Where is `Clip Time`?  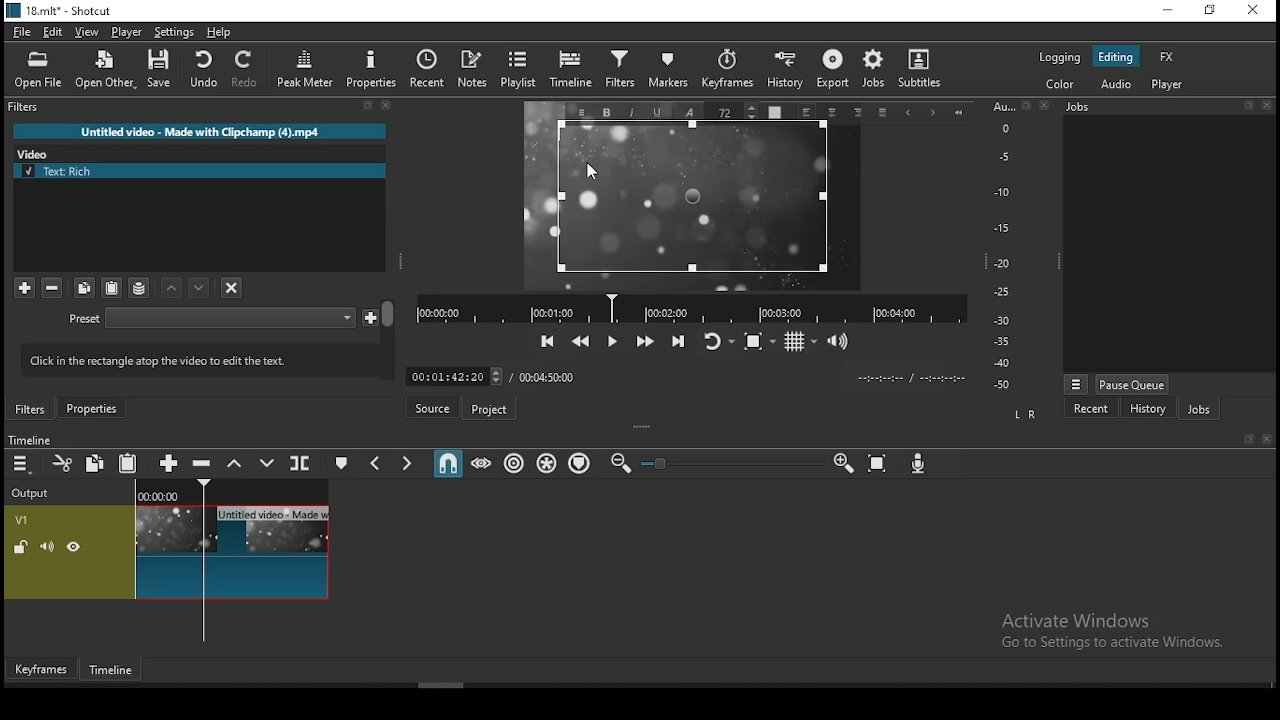
Clip Time is located at coordinates (910, 379).